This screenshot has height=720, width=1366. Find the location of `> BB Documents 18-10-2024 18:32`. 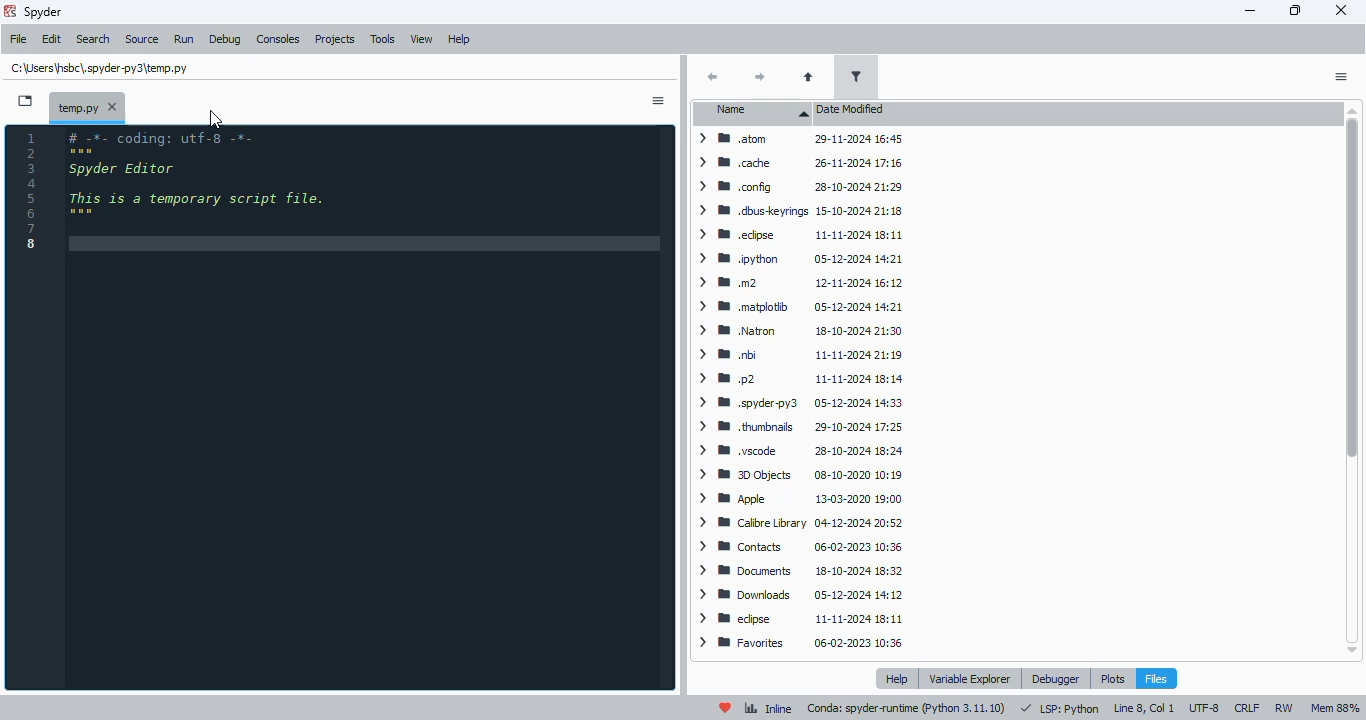

> BB Documents 18-10-2024 18:32 is located at coordinates (798, 570).